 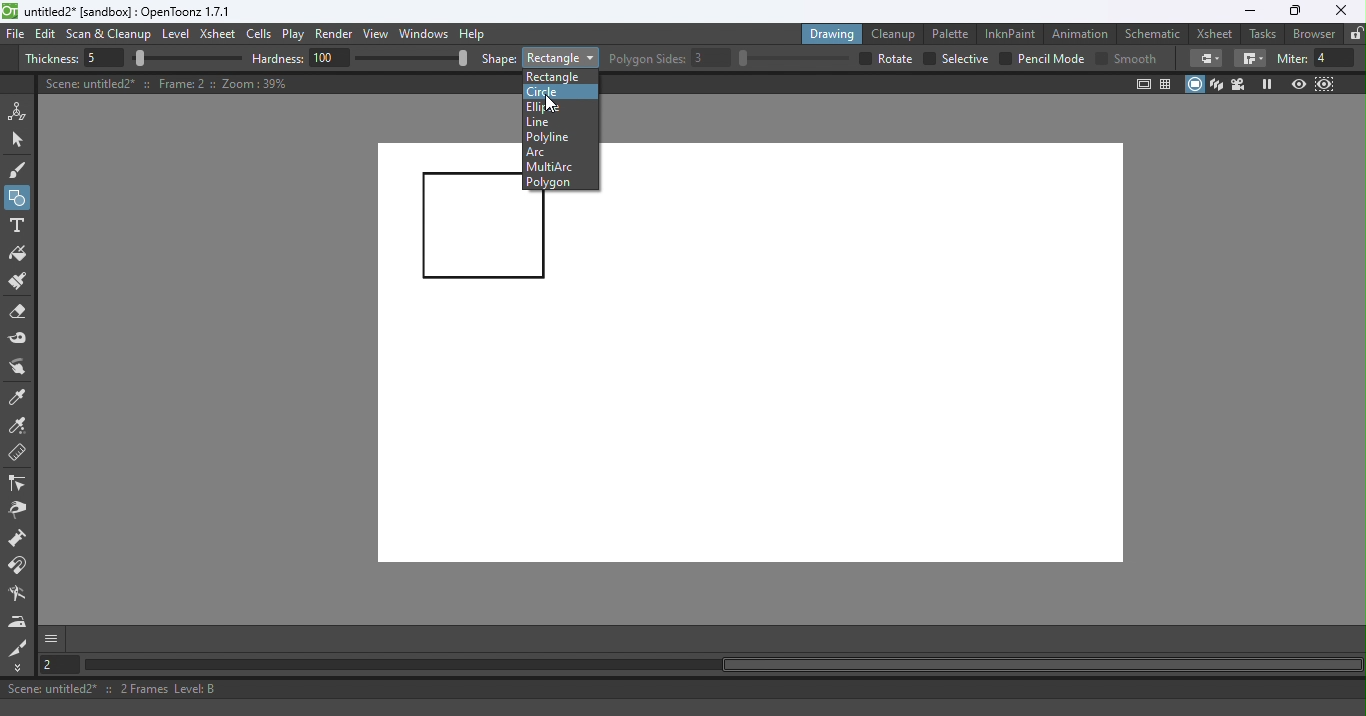 I want to click on Xsheet, so click(x=1217, y=33).